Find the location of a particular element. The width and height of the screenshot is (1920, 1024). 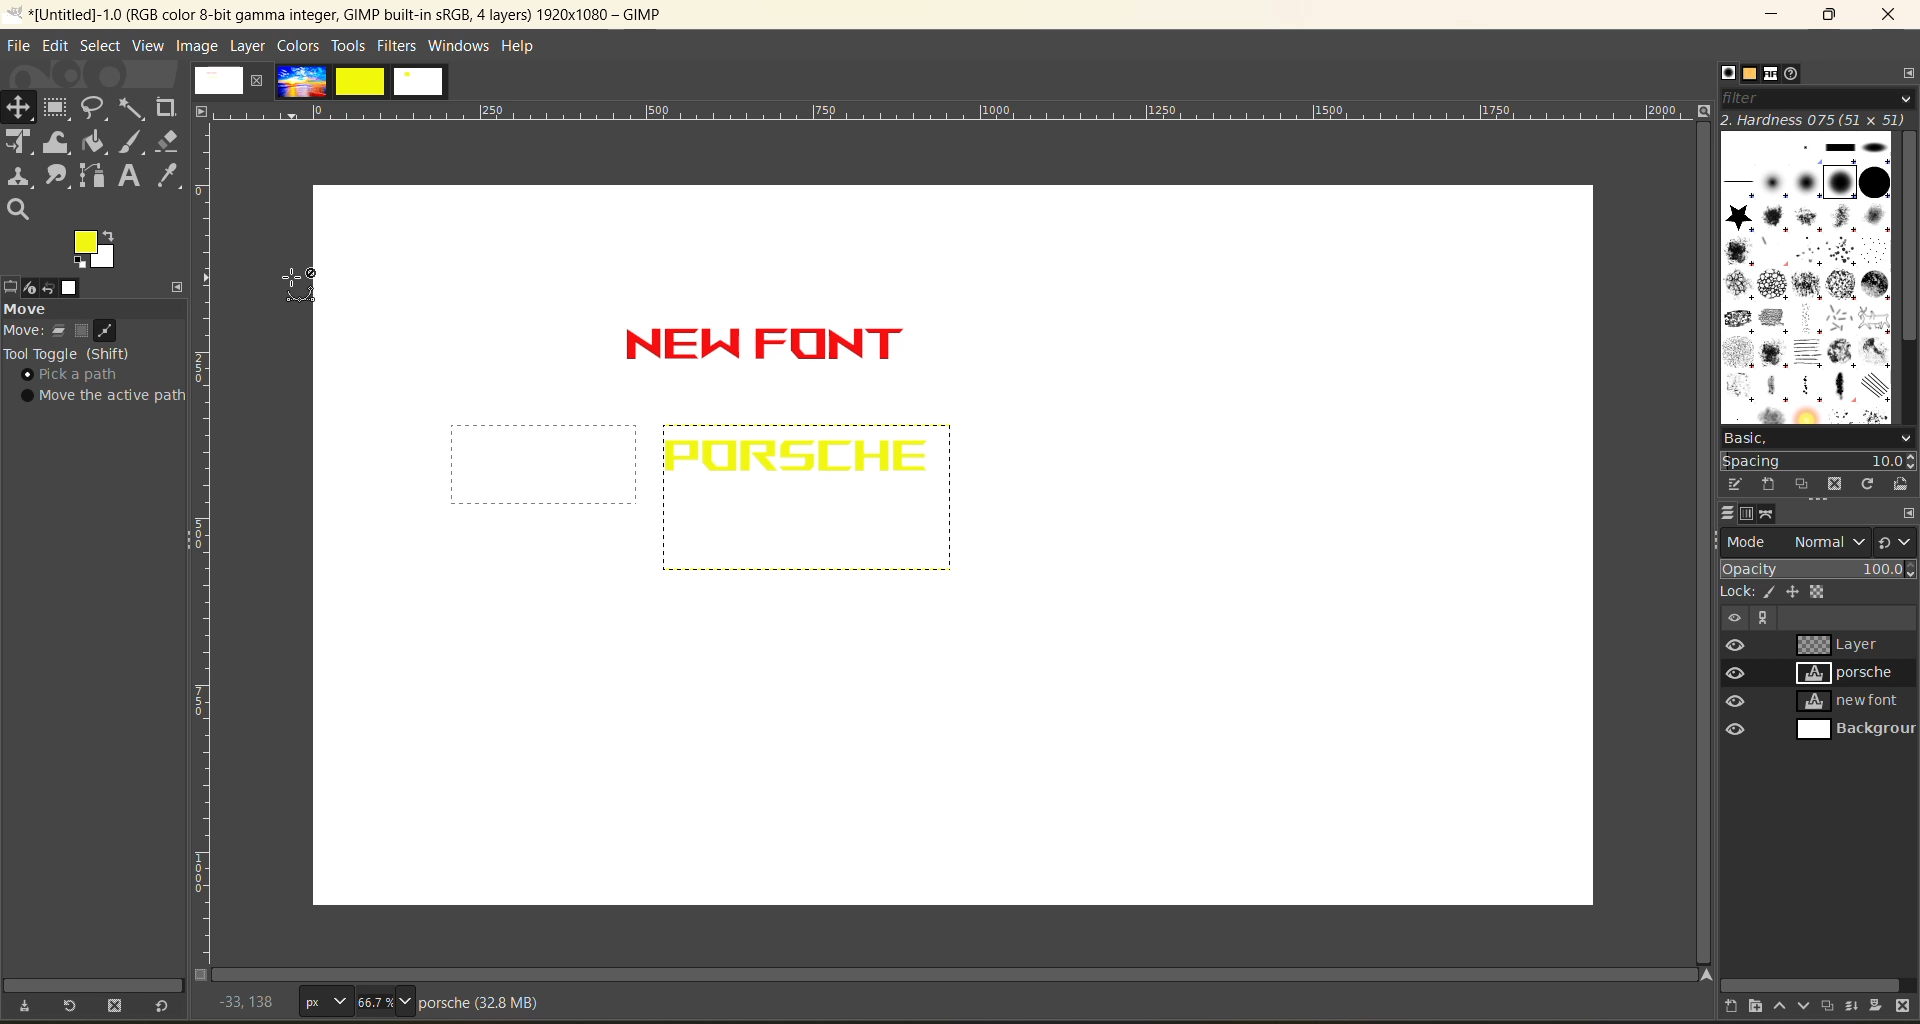

coordinates is located at coordinates (244, 1001).